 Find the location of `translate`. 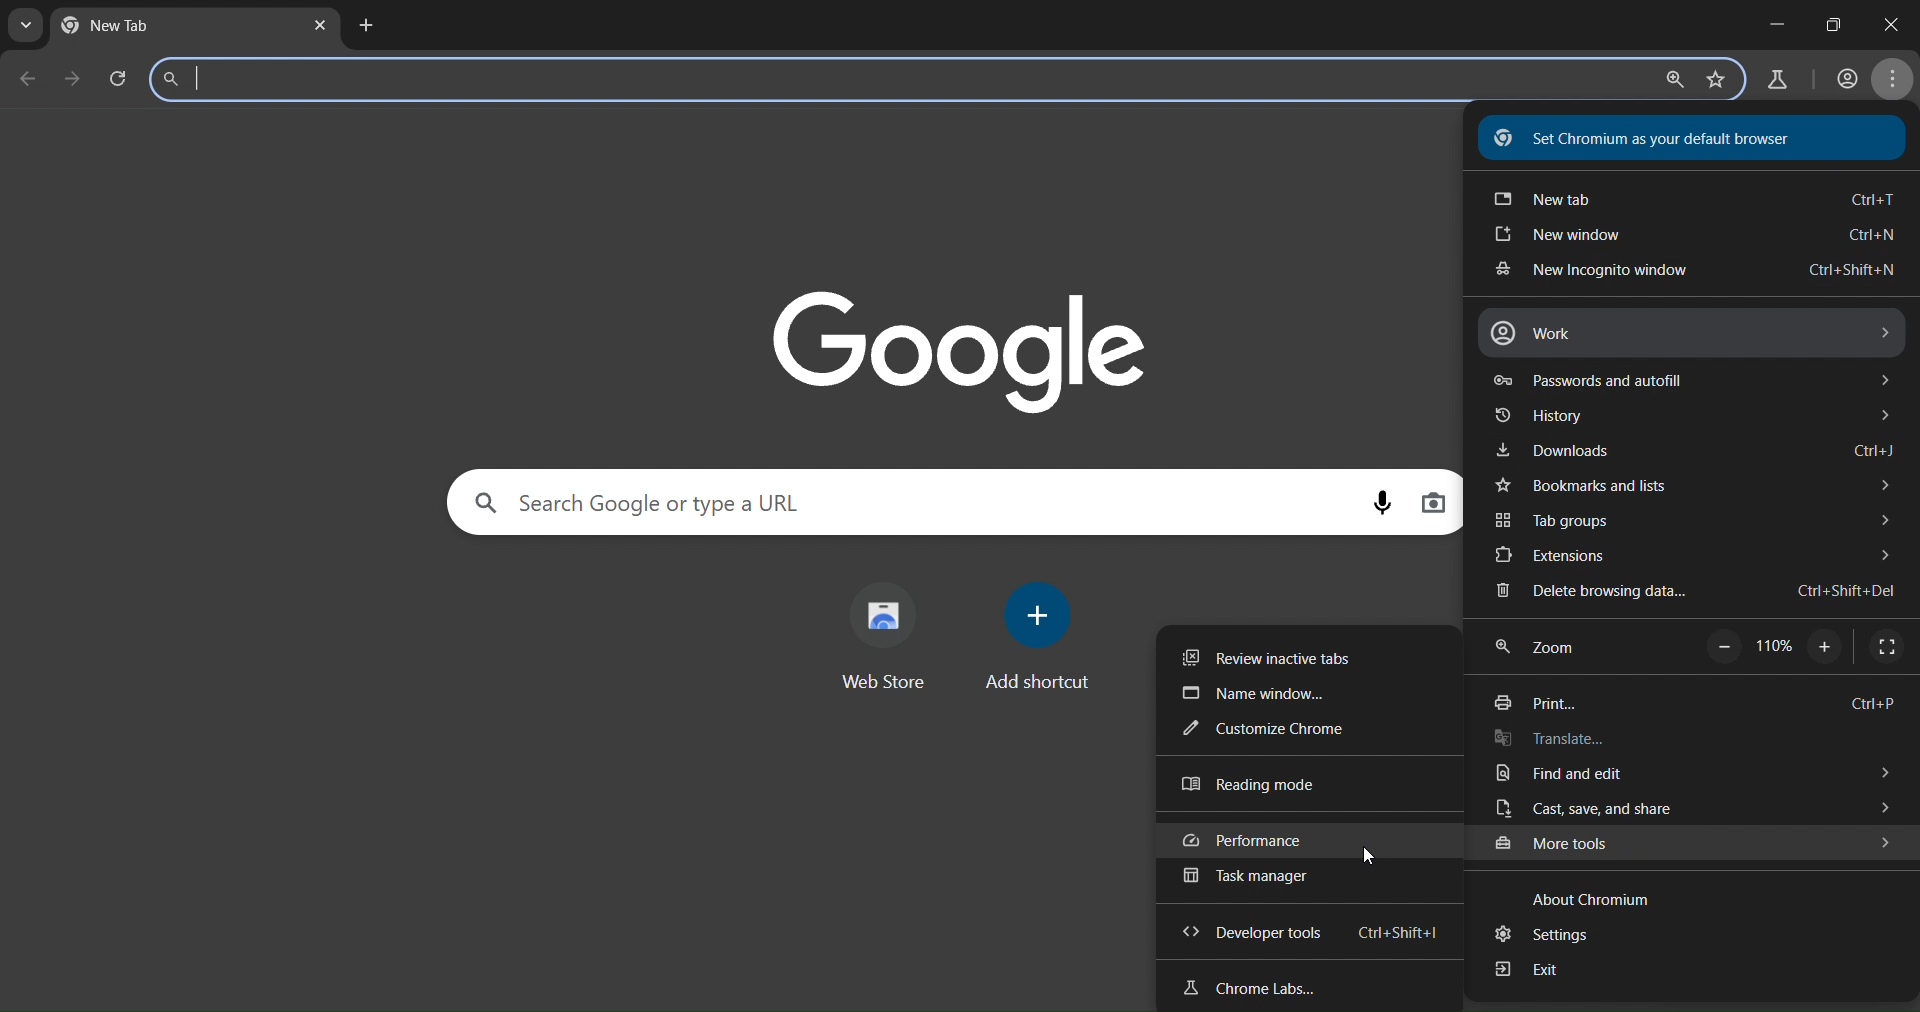

translate is located at coordinates (1553, 740).